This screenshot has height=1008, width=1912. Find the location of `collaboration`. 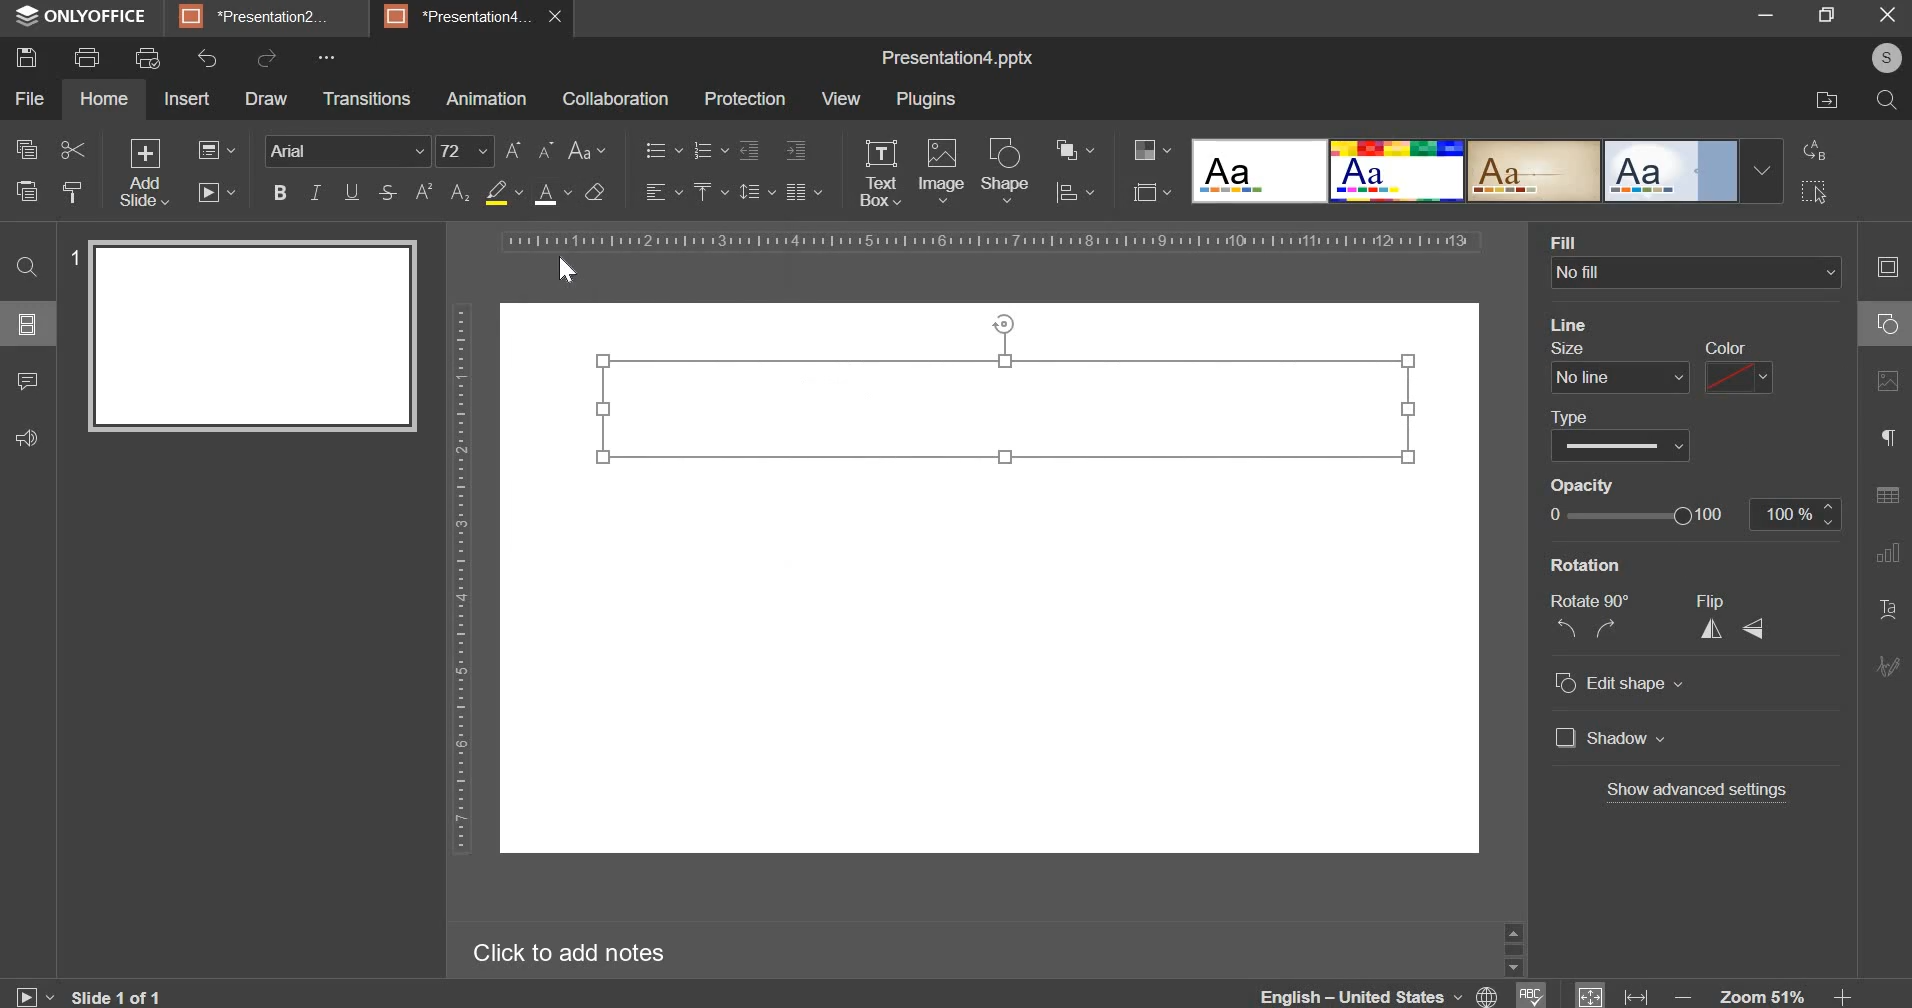

collaboration is located at coordinates (614, 99).